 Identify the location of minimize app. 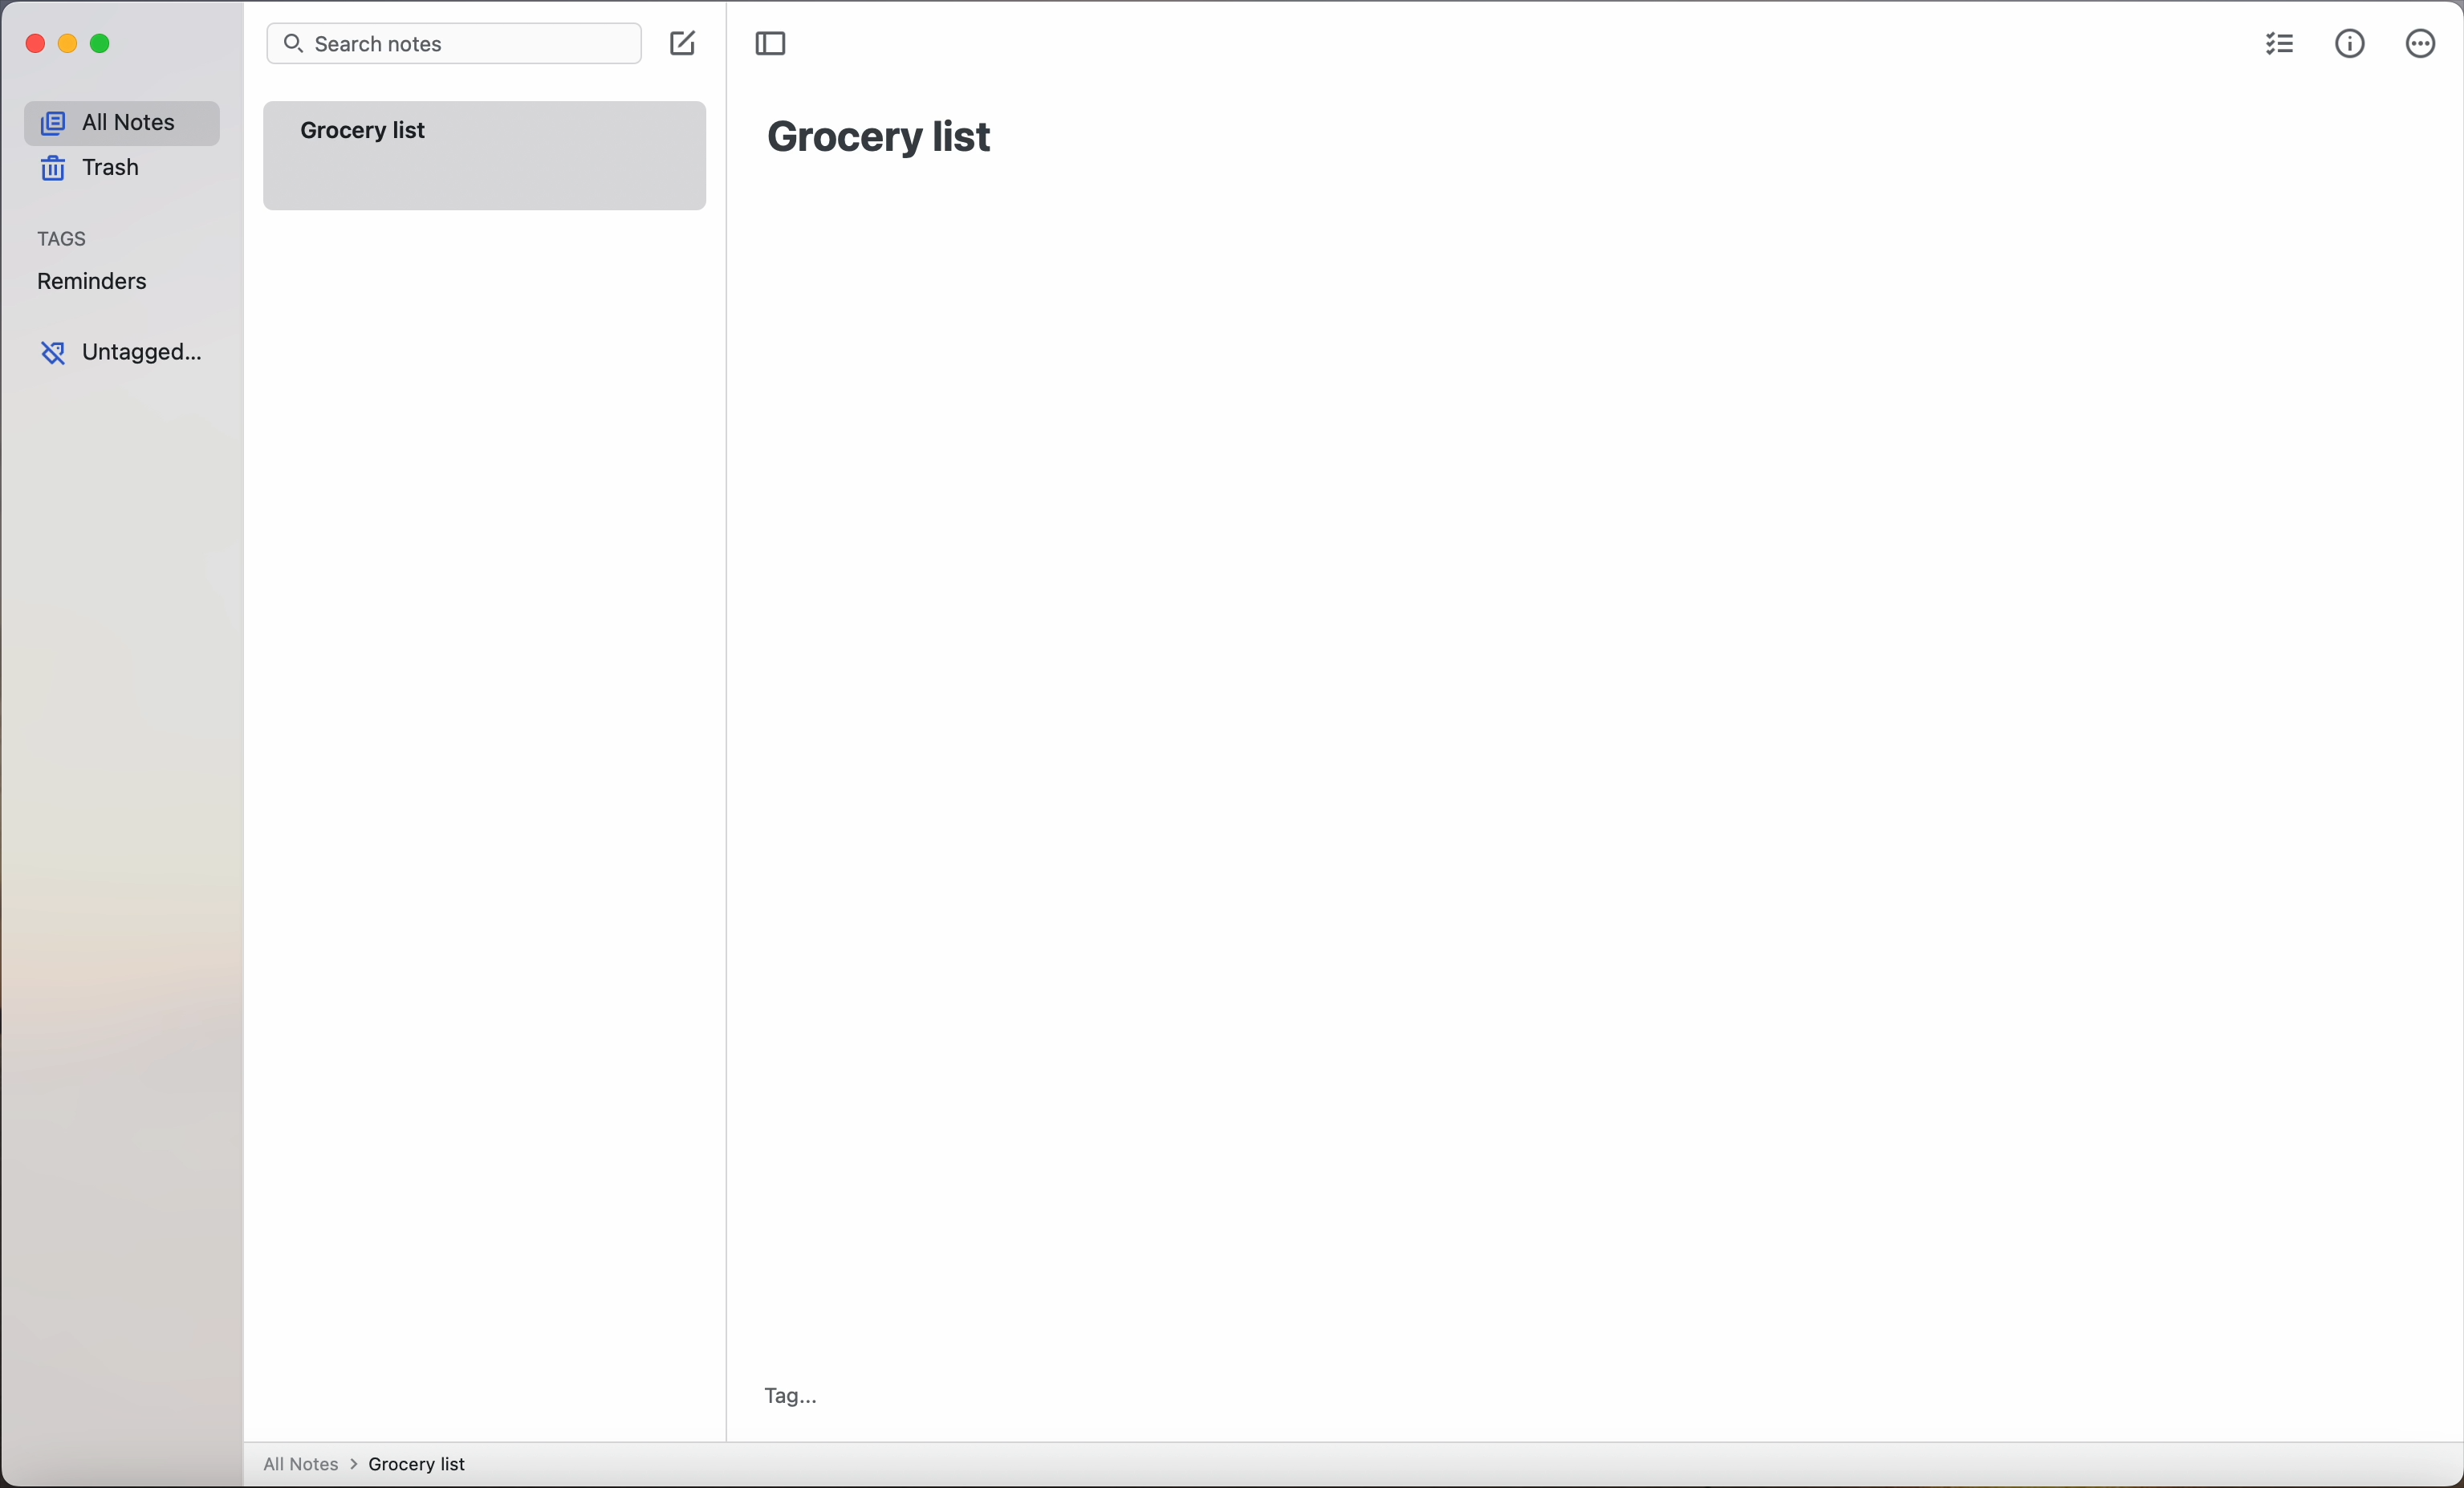
(72, 48).